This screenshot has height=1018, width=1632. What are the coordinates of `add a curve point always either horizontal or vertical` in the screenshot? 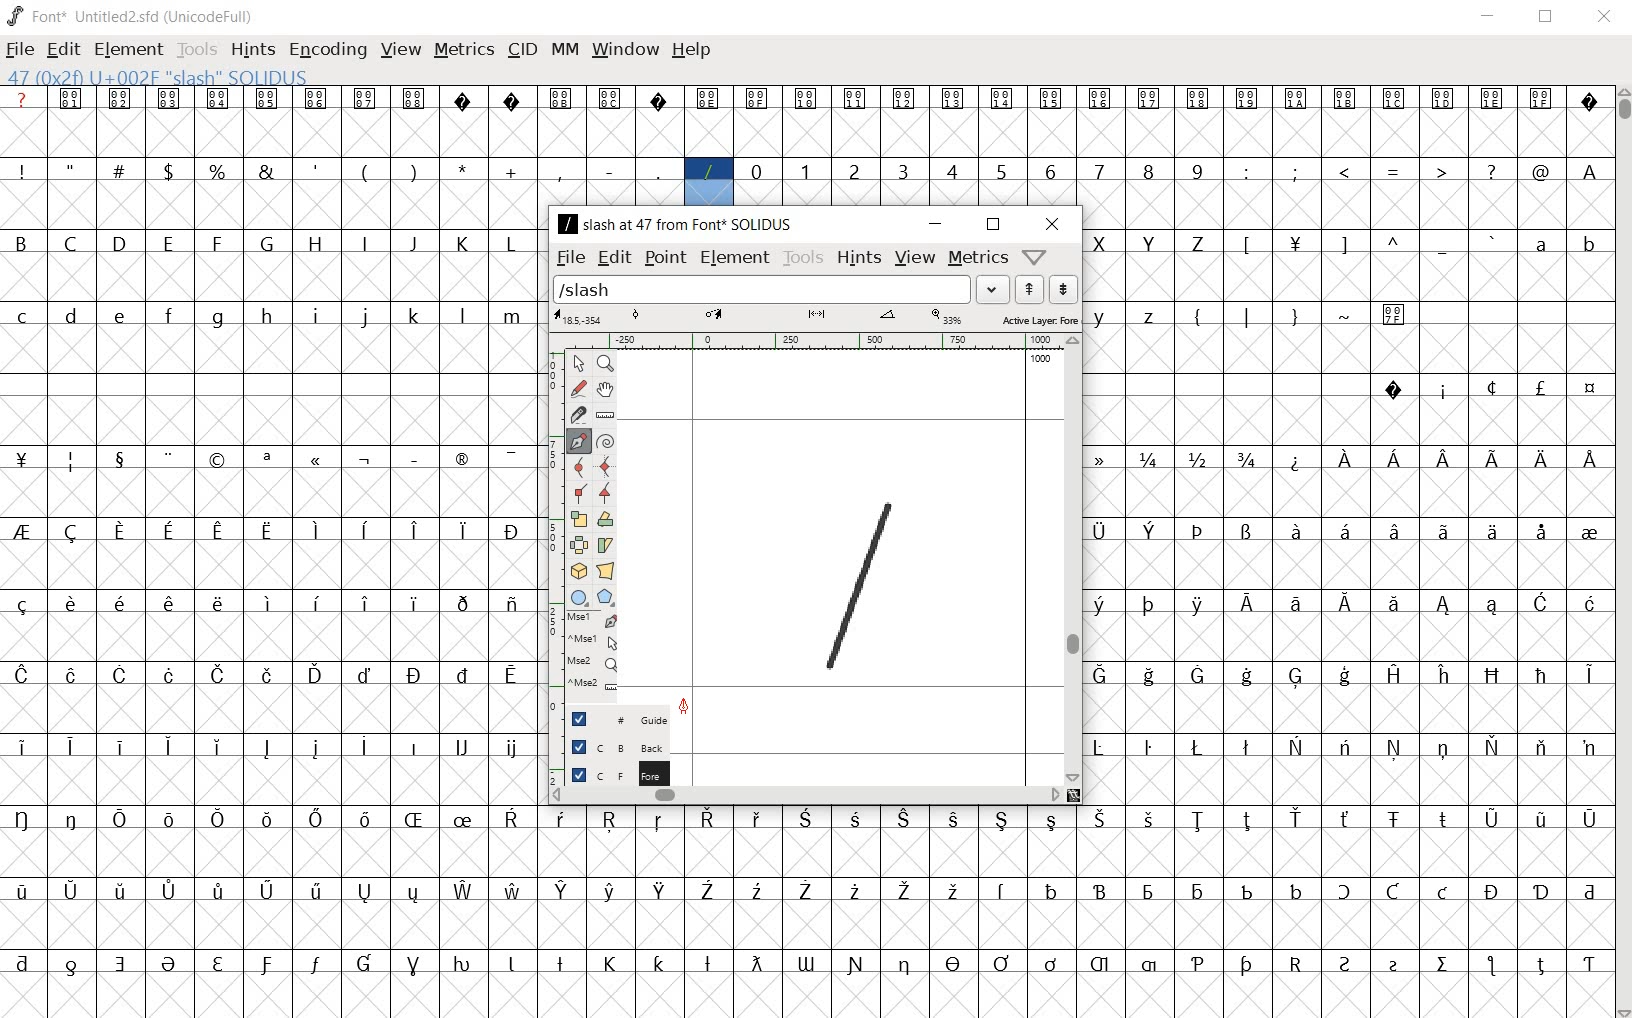 It's located at (603, 468).